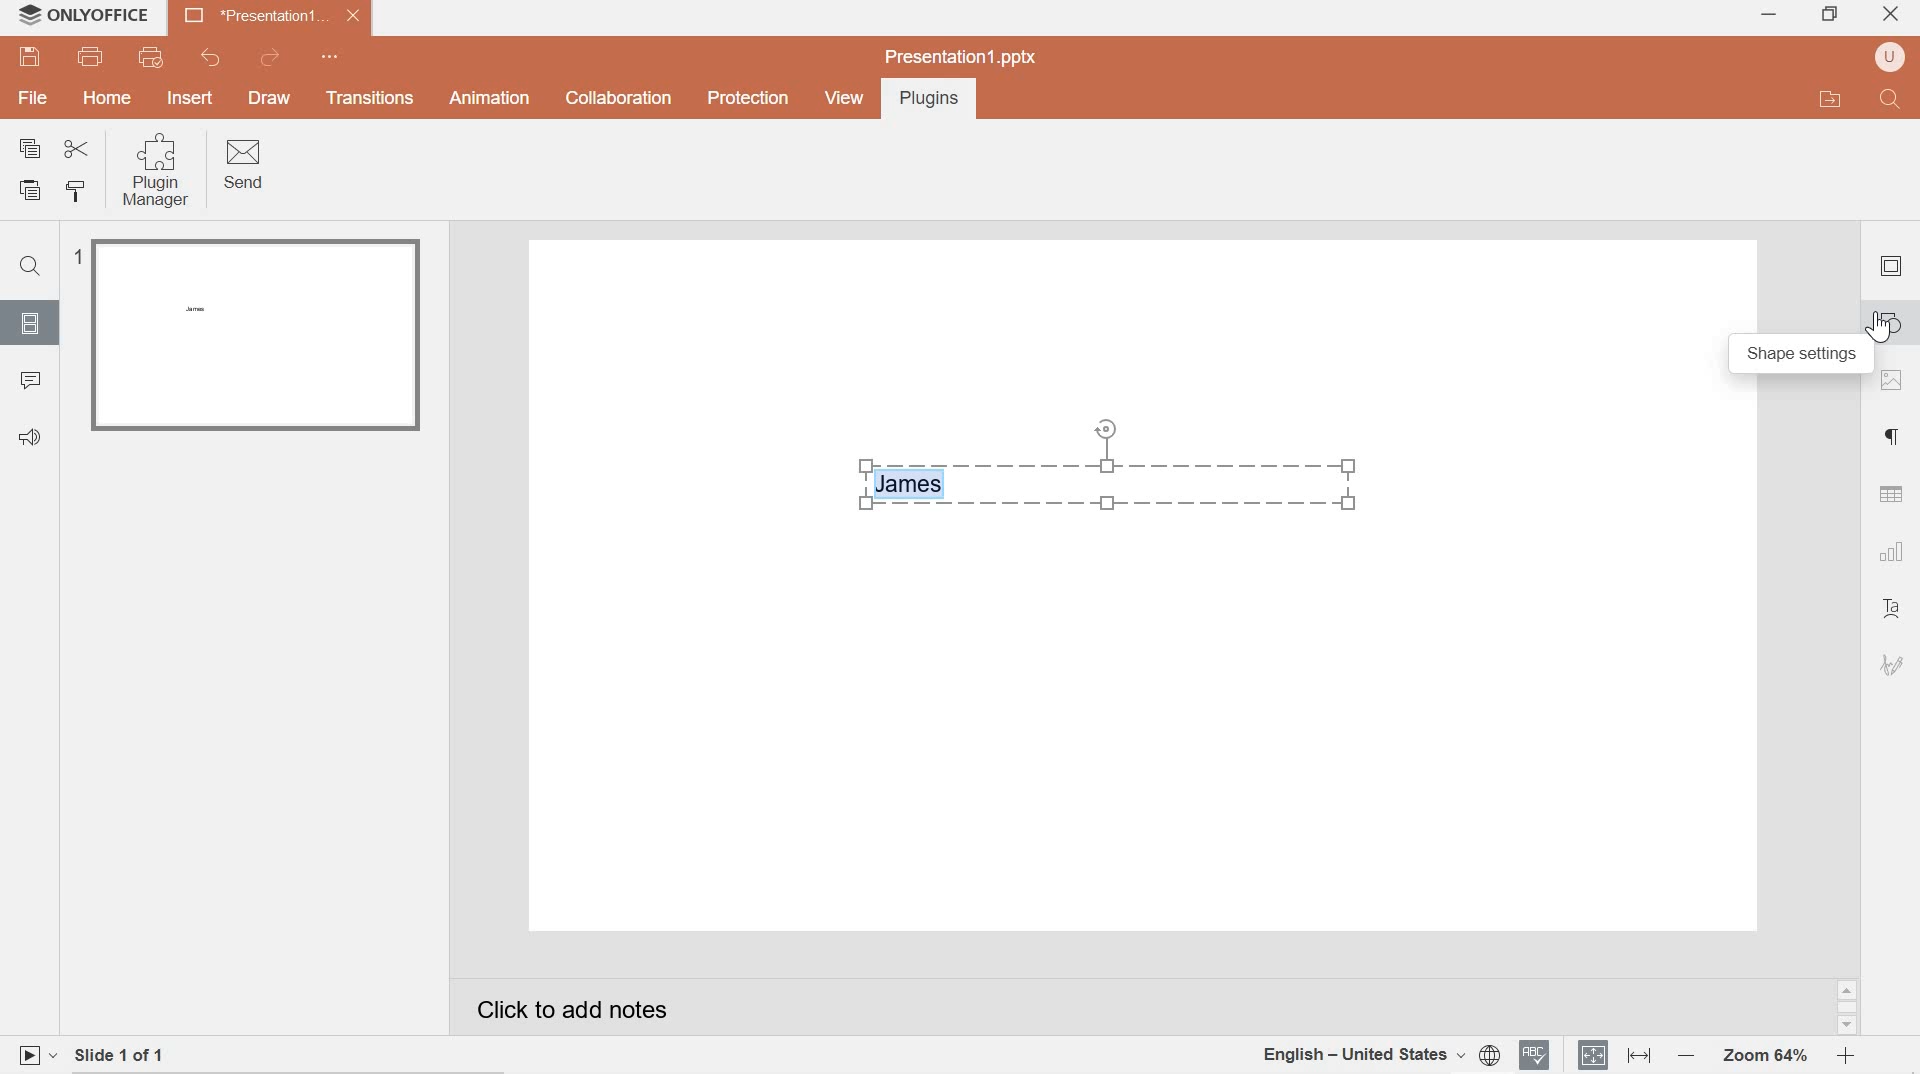 This screenshot has width=1920, height=1074. I want to click on document language, so click(1379, 1052).